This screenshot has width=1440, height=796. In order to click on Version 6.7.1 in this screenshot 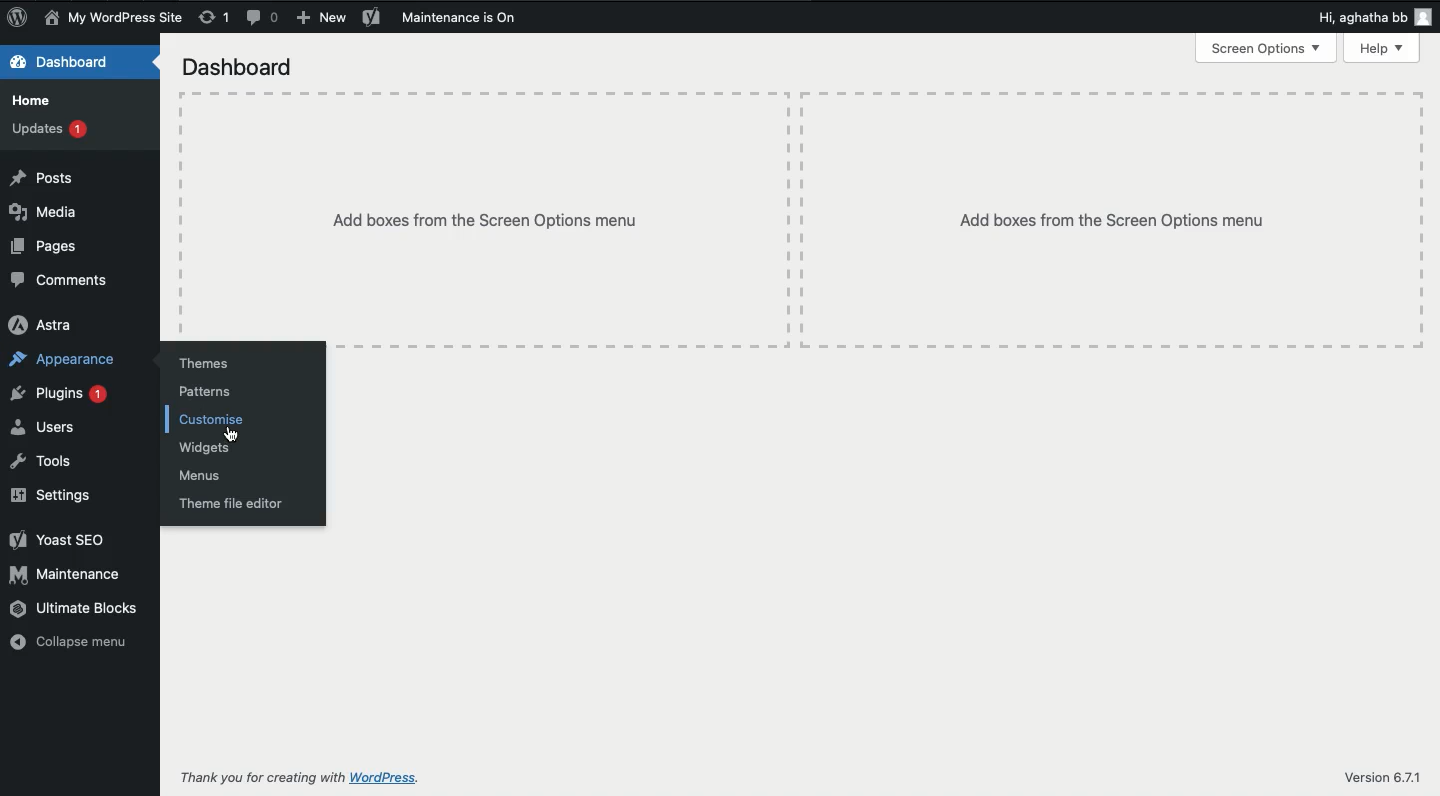, I will do `click(1386, 779)`.